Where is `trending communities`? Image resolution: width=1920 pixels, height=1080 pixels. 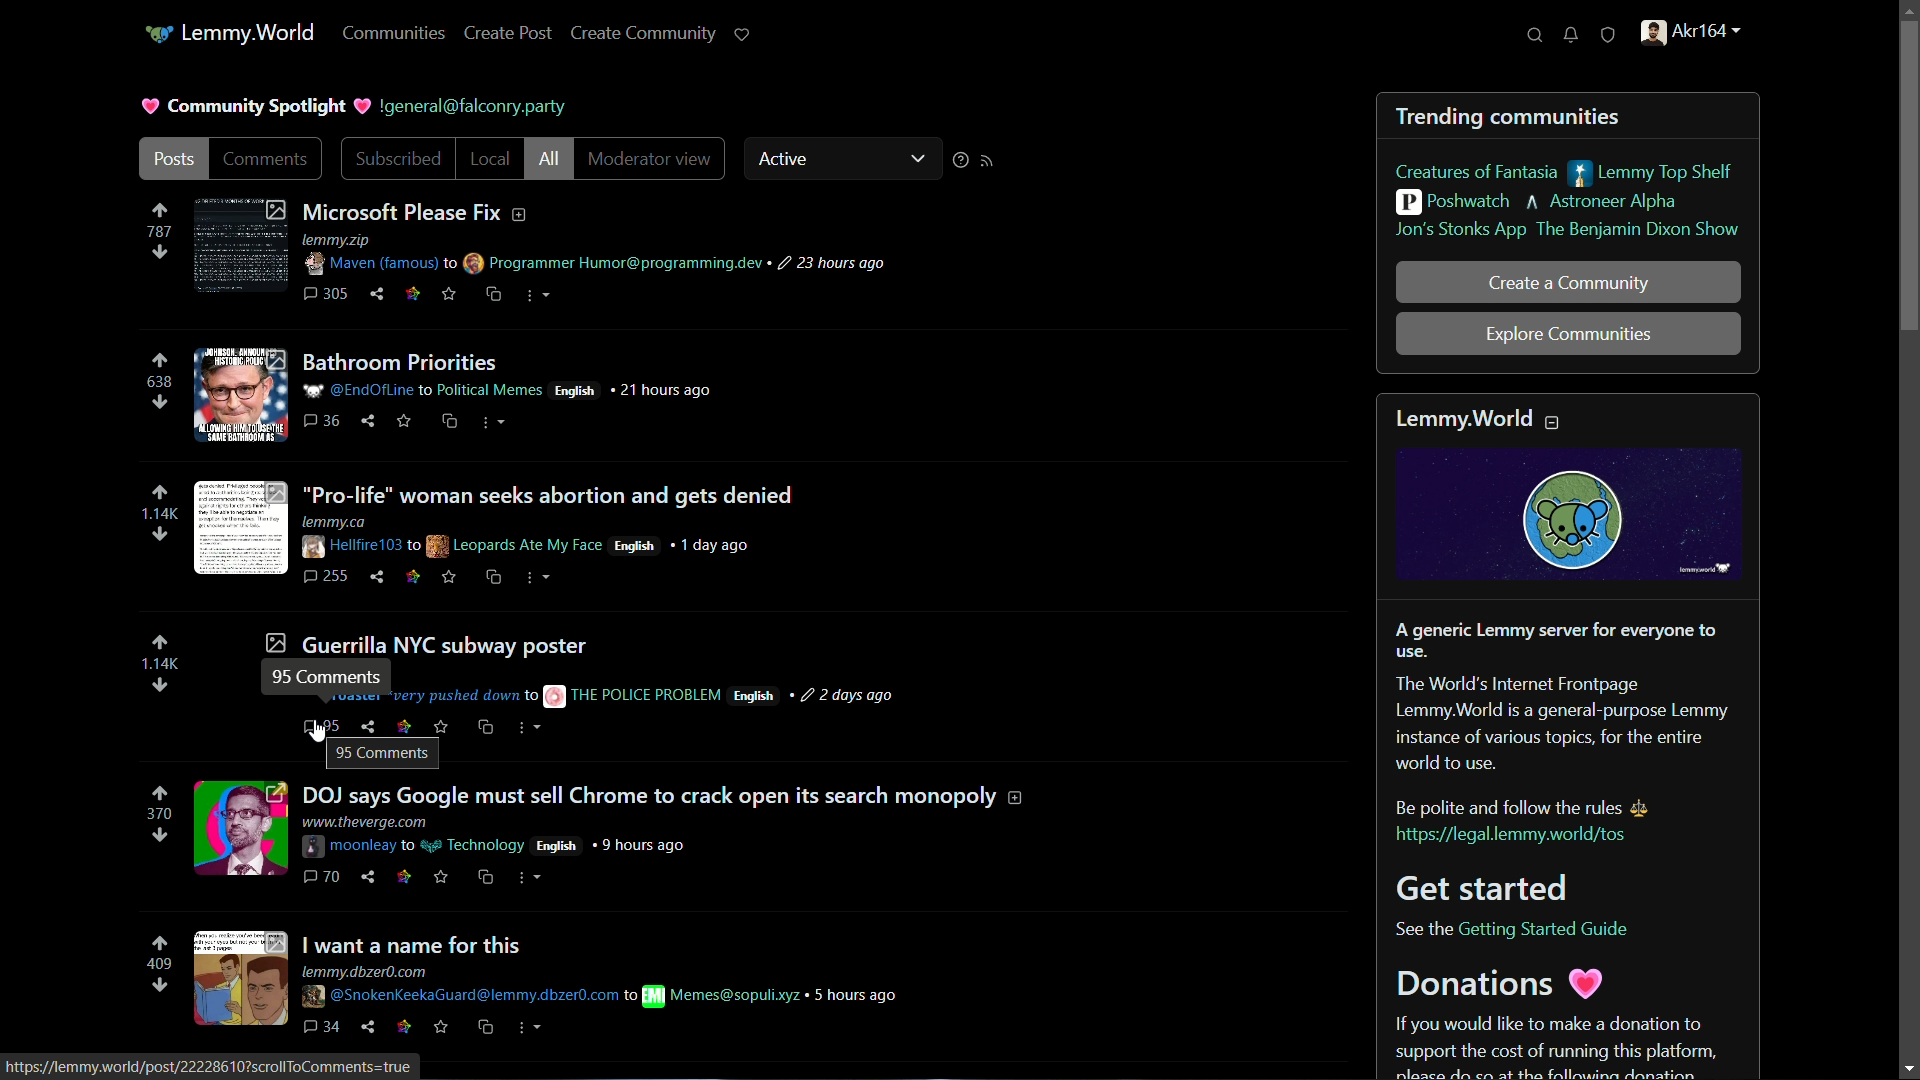
trending communities is located at coordinates (1509, 117).